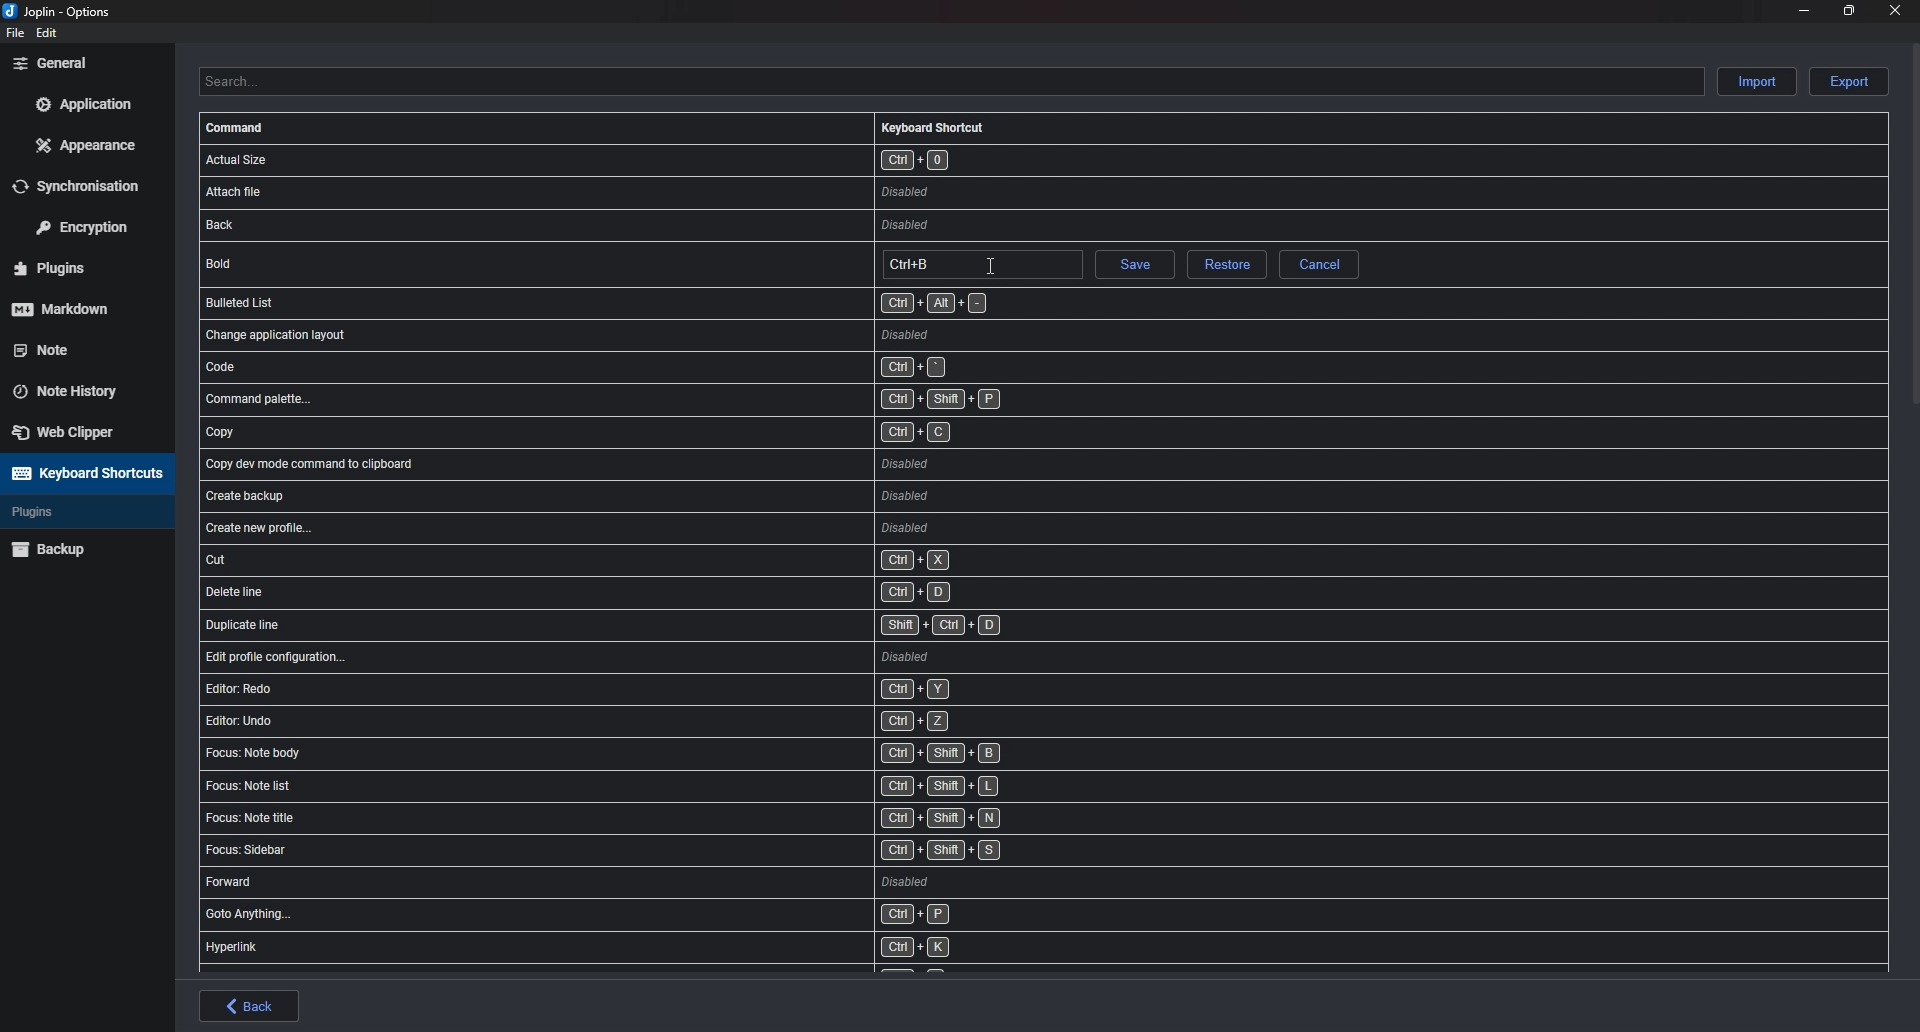 The height and width of the screenshot is (1032, 1920). I want to click on hotkey, so click(980, 265).